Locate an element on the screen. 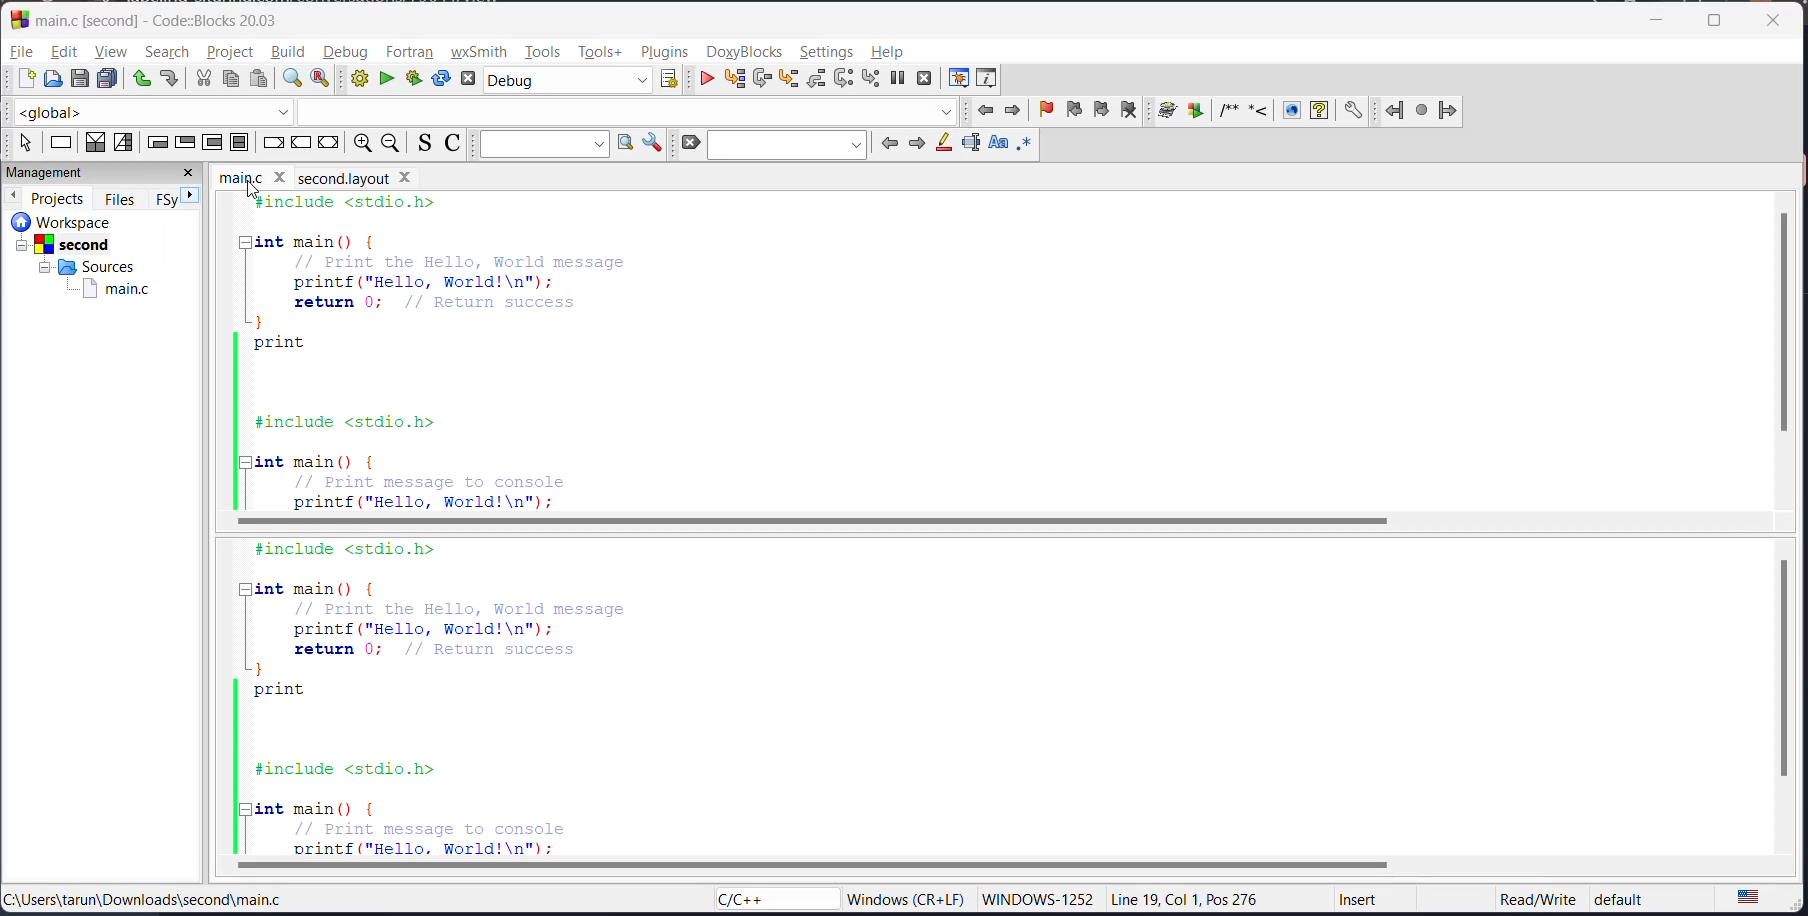  various info is located at coordinates (988, 79).